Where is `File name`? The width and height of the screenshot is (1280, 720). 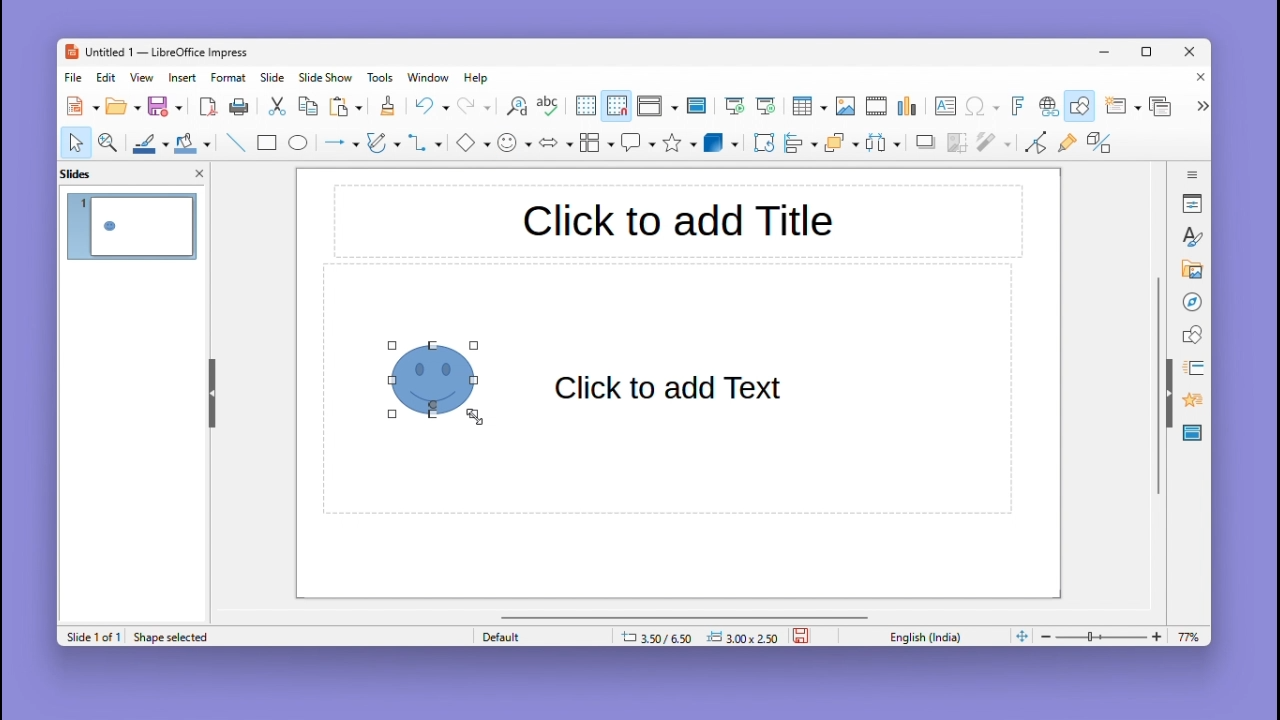 File name is located at coordinates (155, 53).